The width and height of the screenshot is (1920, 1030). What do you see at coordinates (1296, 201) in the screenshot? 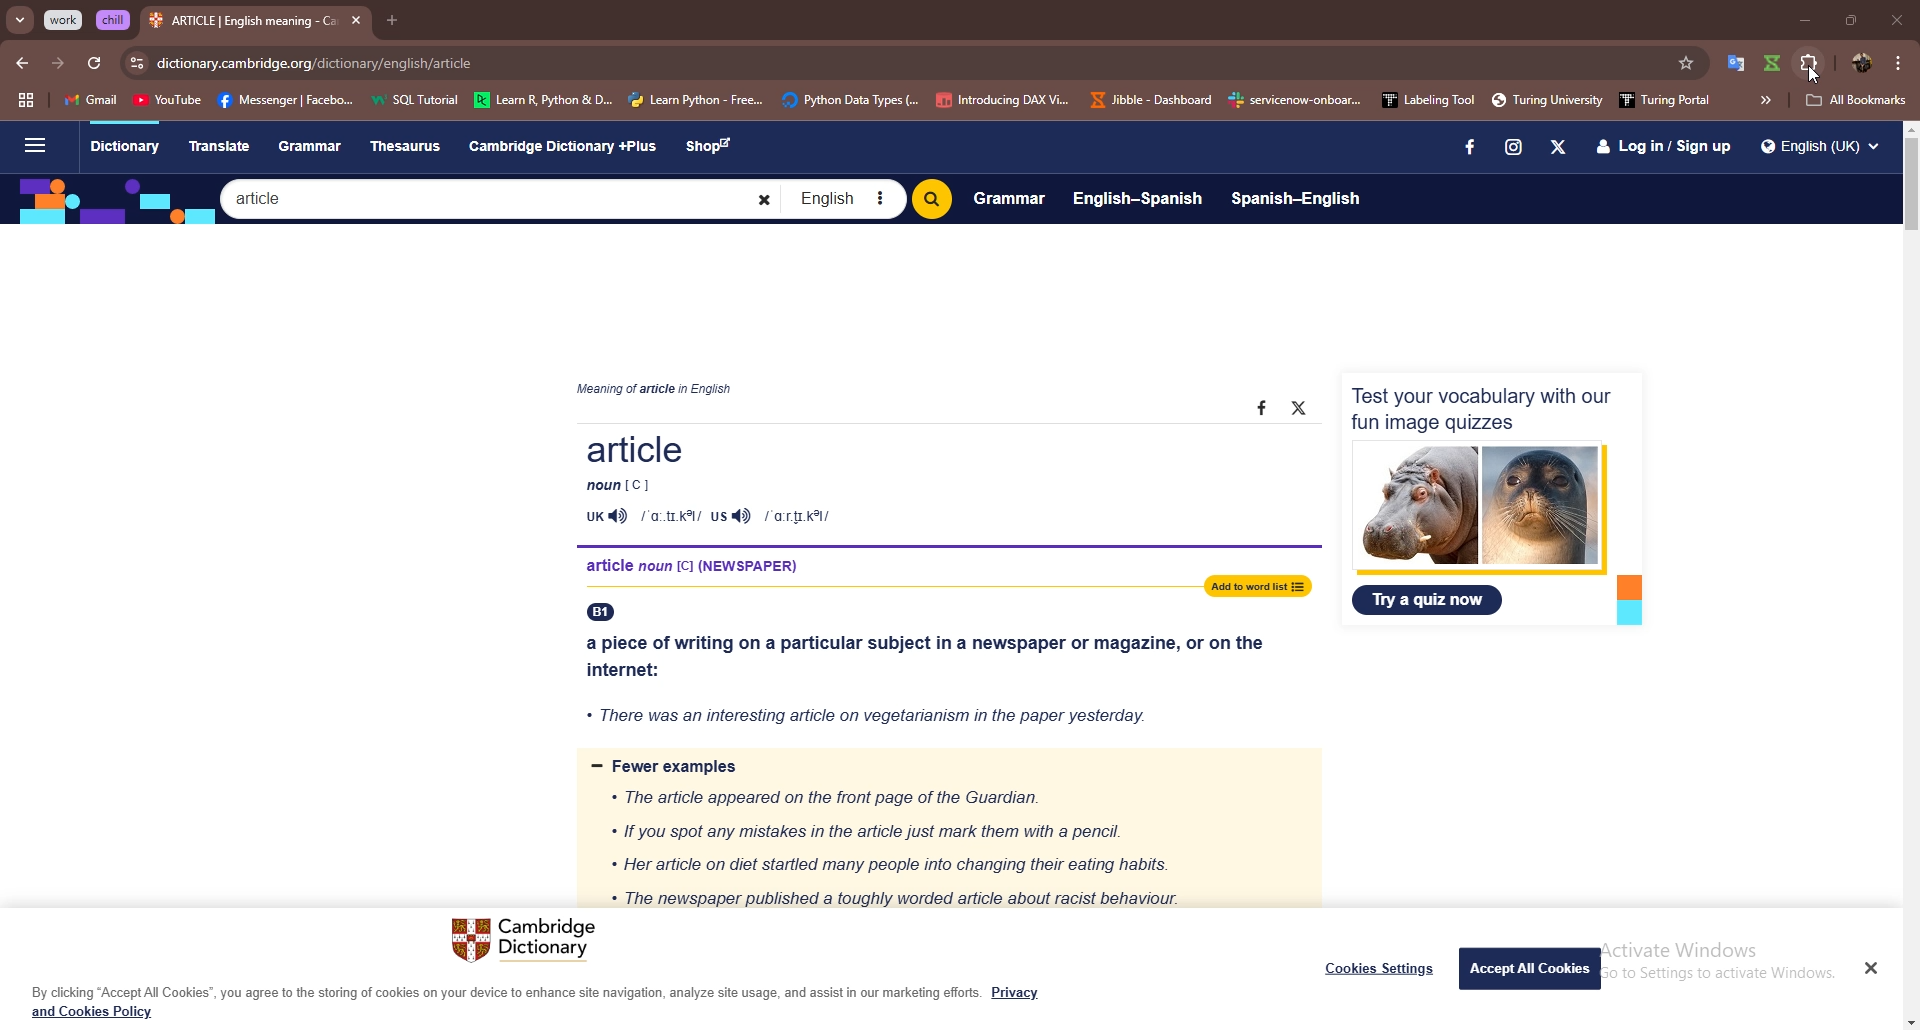
I see `Spanish-English` at bounding box center [1296, 201].